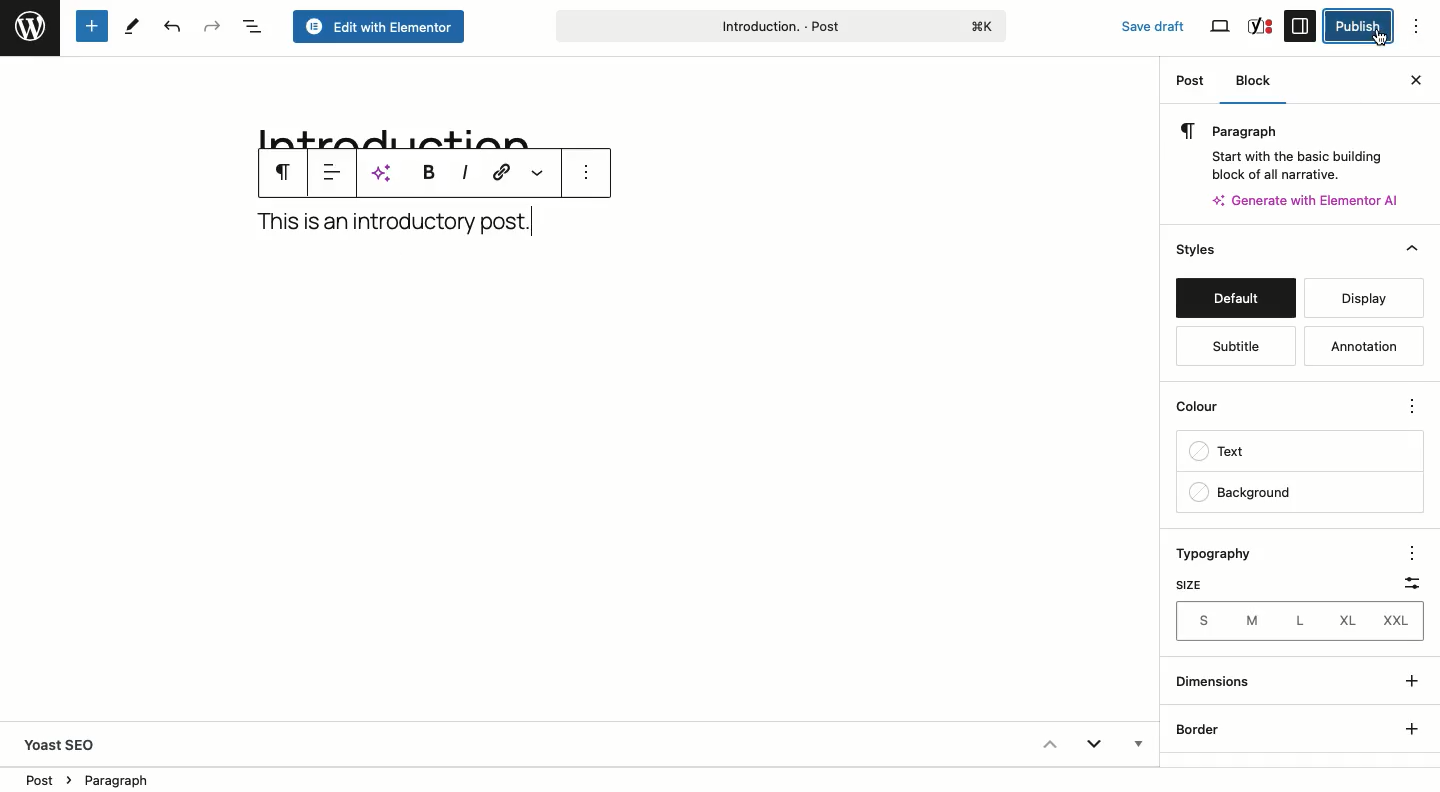 This screenshot has width=1440, height=792. I want to click on Undo, so click(170, 28).